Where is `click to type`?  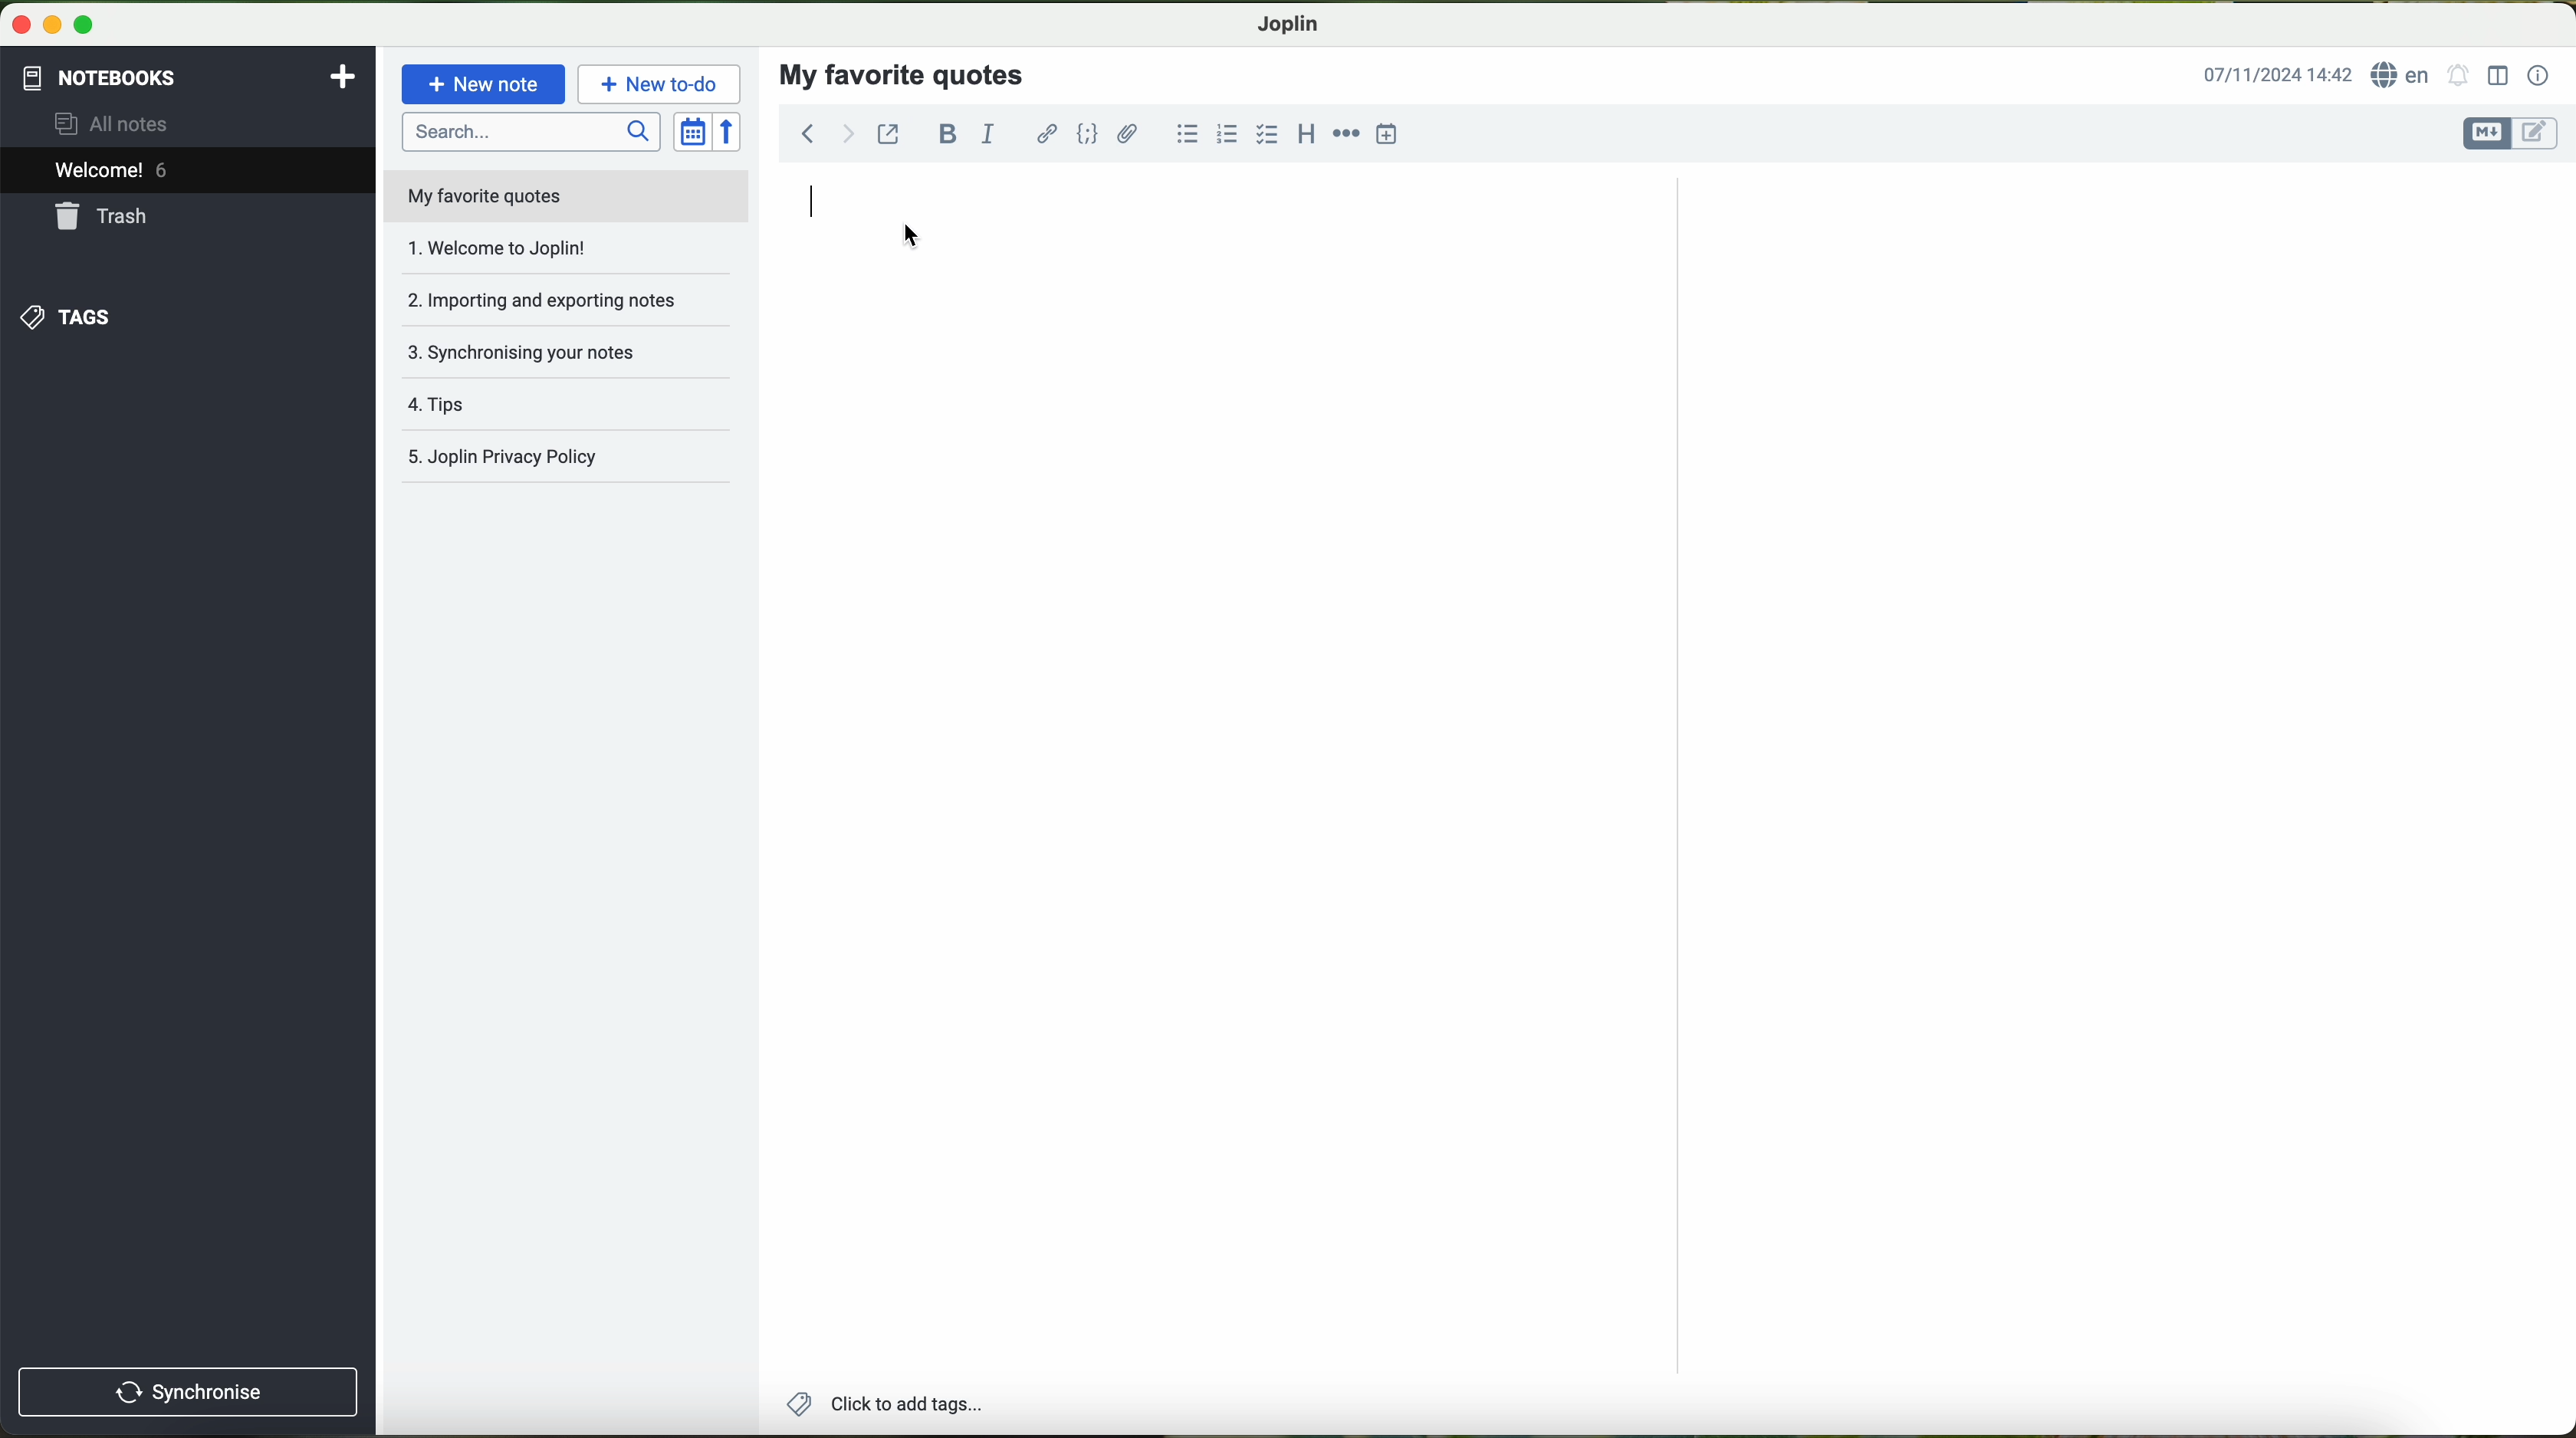 click to type is located at coordinates (806, 193).